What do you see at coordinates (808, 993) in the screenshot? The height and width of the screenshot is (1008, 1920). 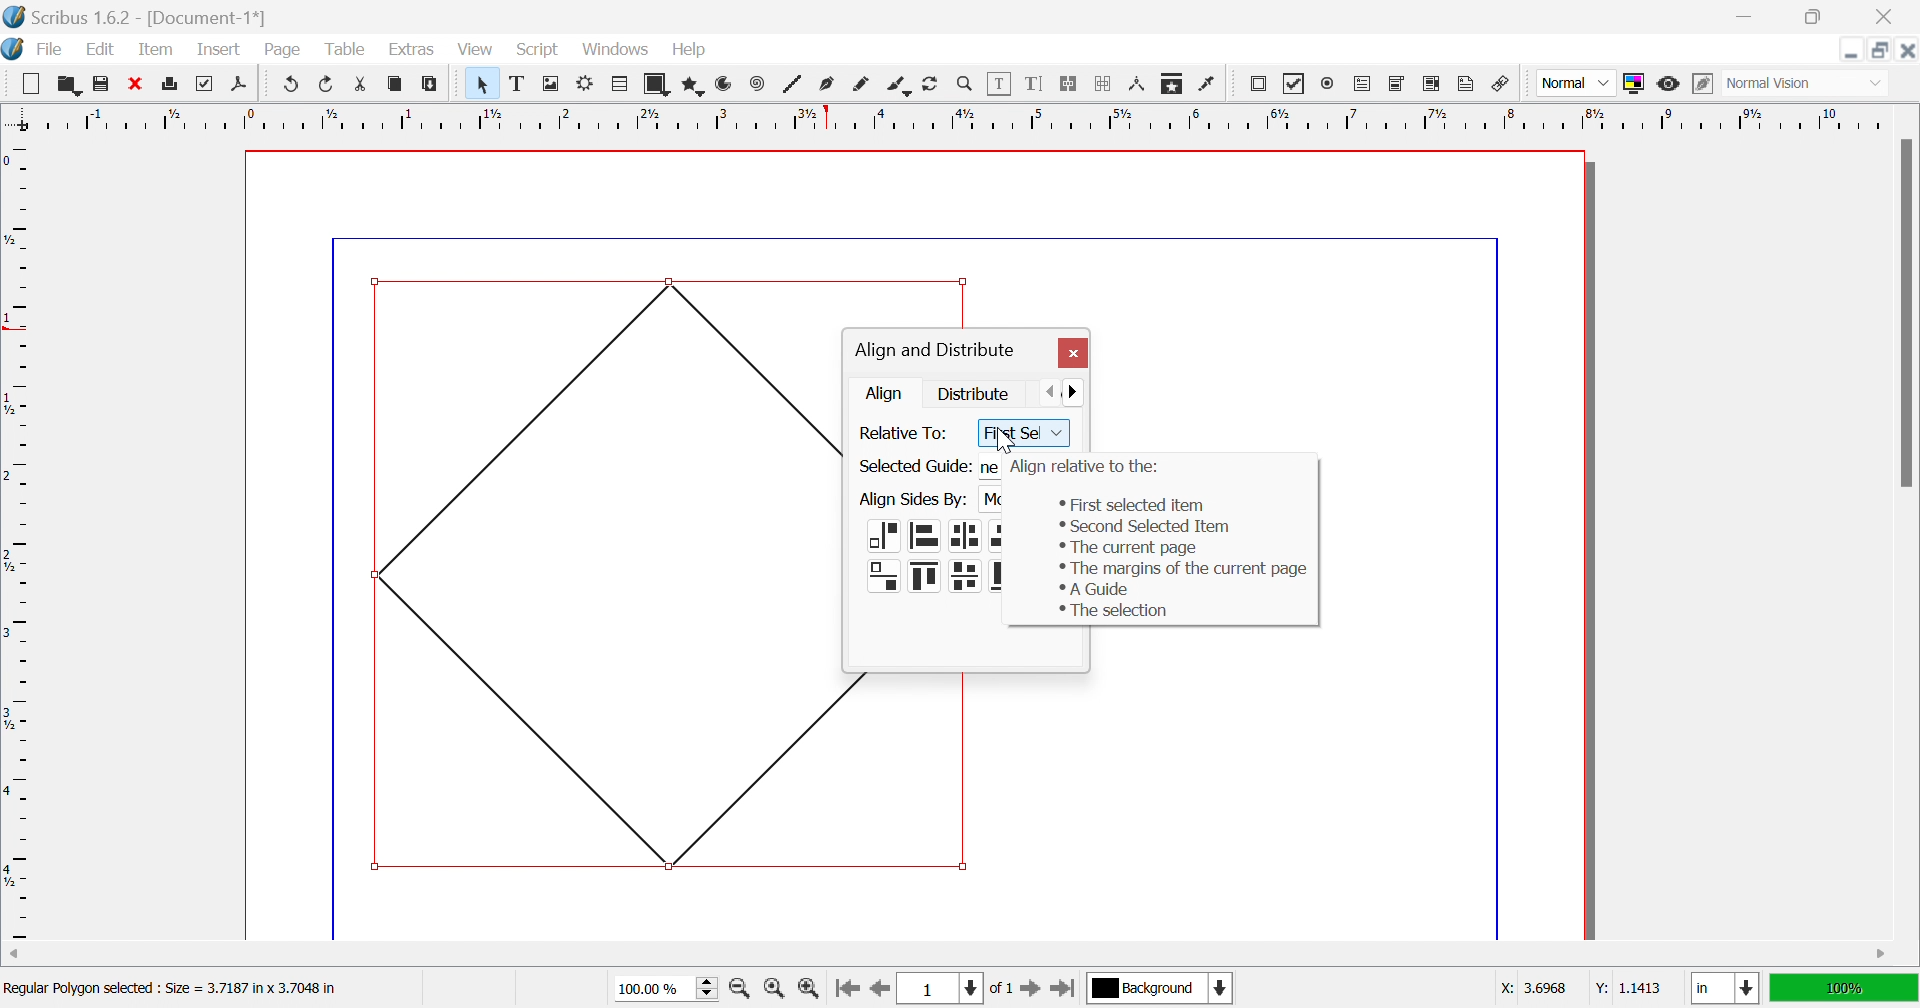 I see `Zoom in by the stepping value in Tools preferences` at bounding box center [808, 993].